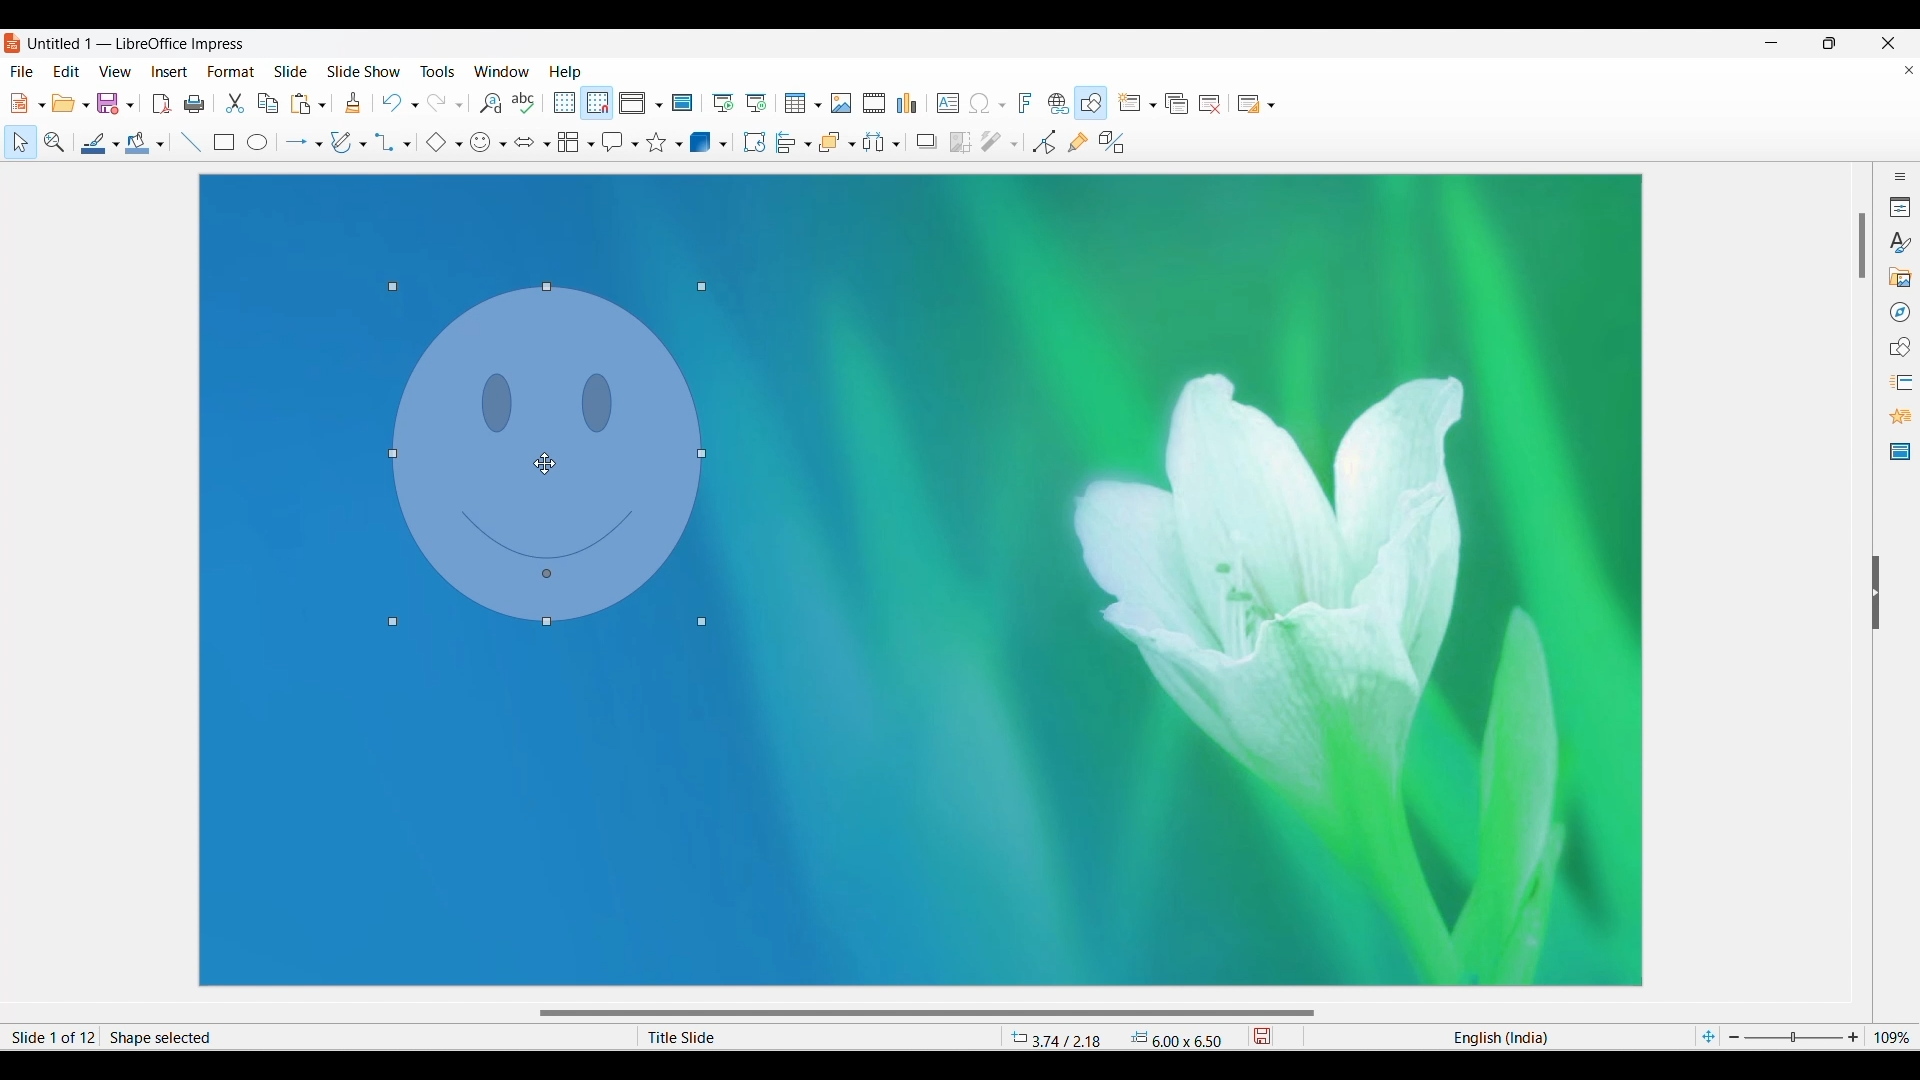 Image resolution: width=1920 pixels, height=1080 pixels. What do you see at coordinates (1153, 105) in the screenshot?
I see `New slide options` at bounding box center [1153, 105].